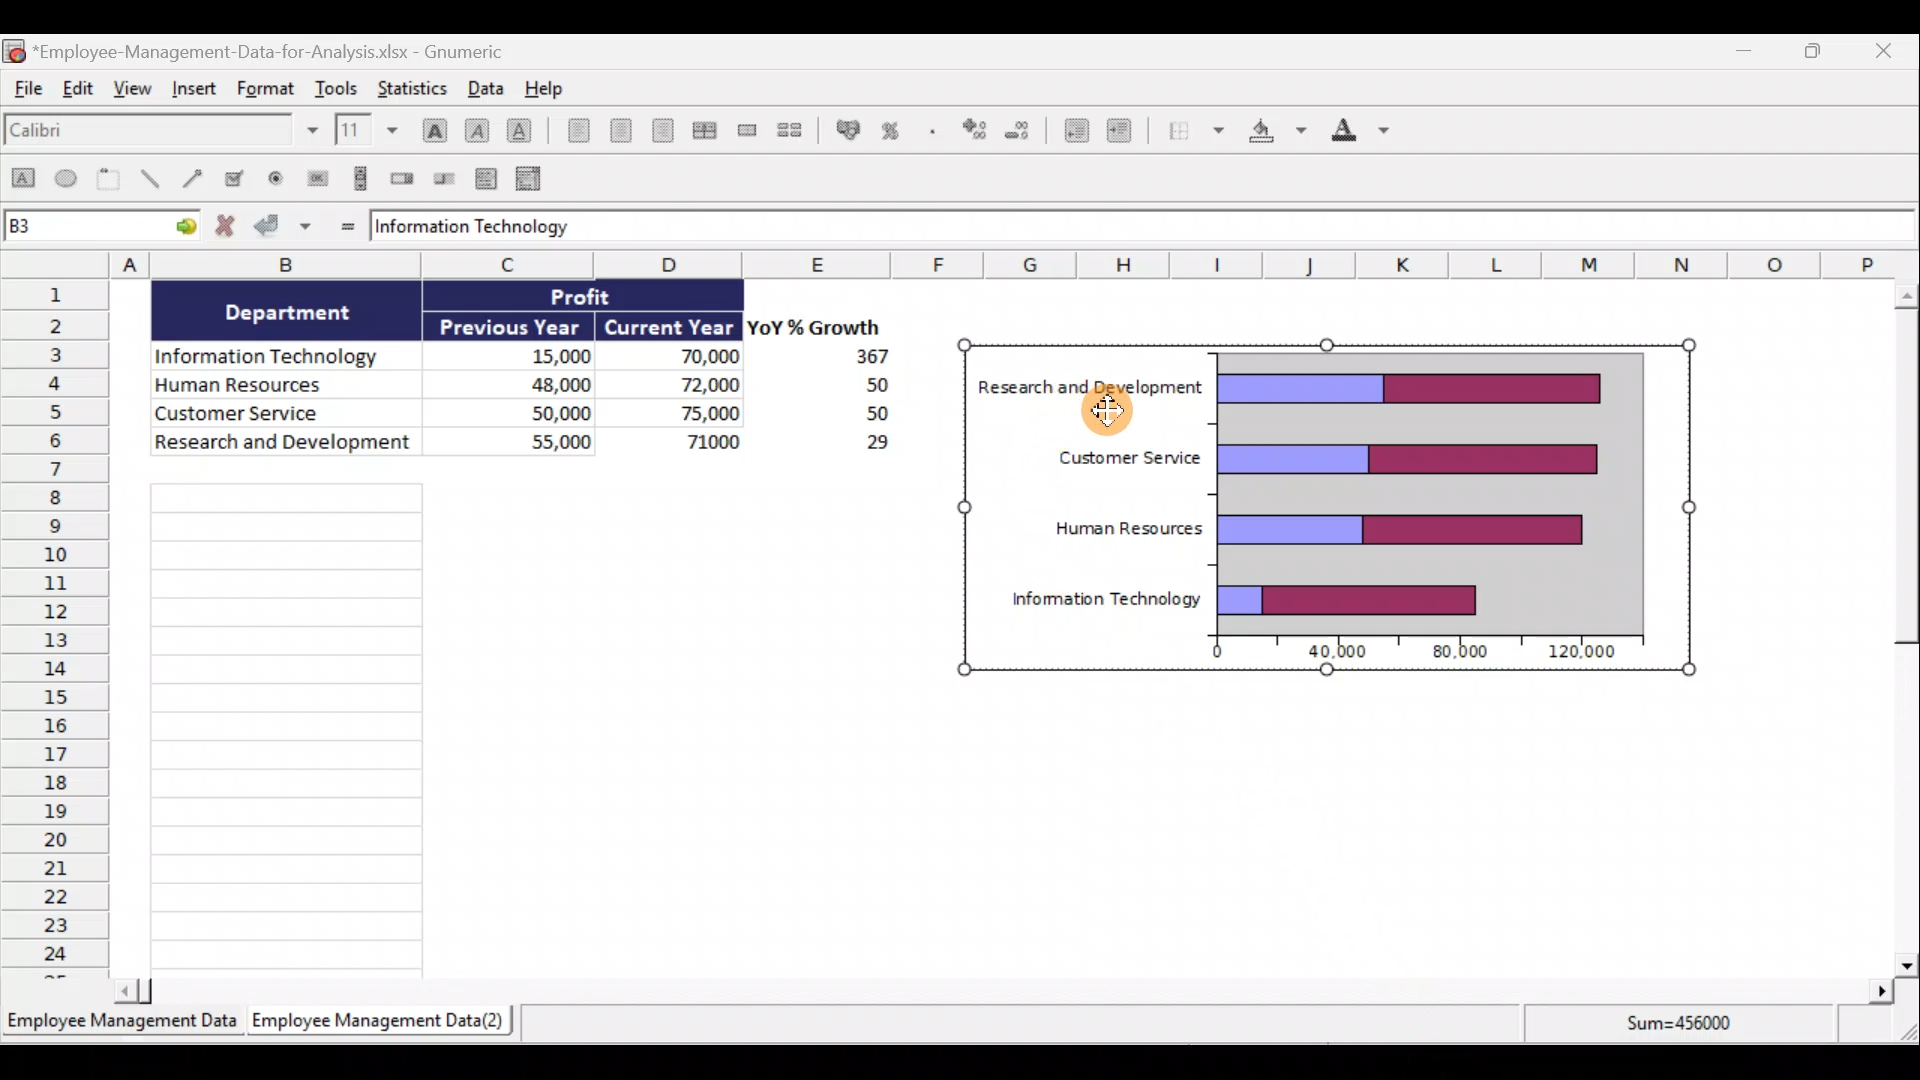  I want to click on Decrease indent and align contents to the left, so click(1072, 129).